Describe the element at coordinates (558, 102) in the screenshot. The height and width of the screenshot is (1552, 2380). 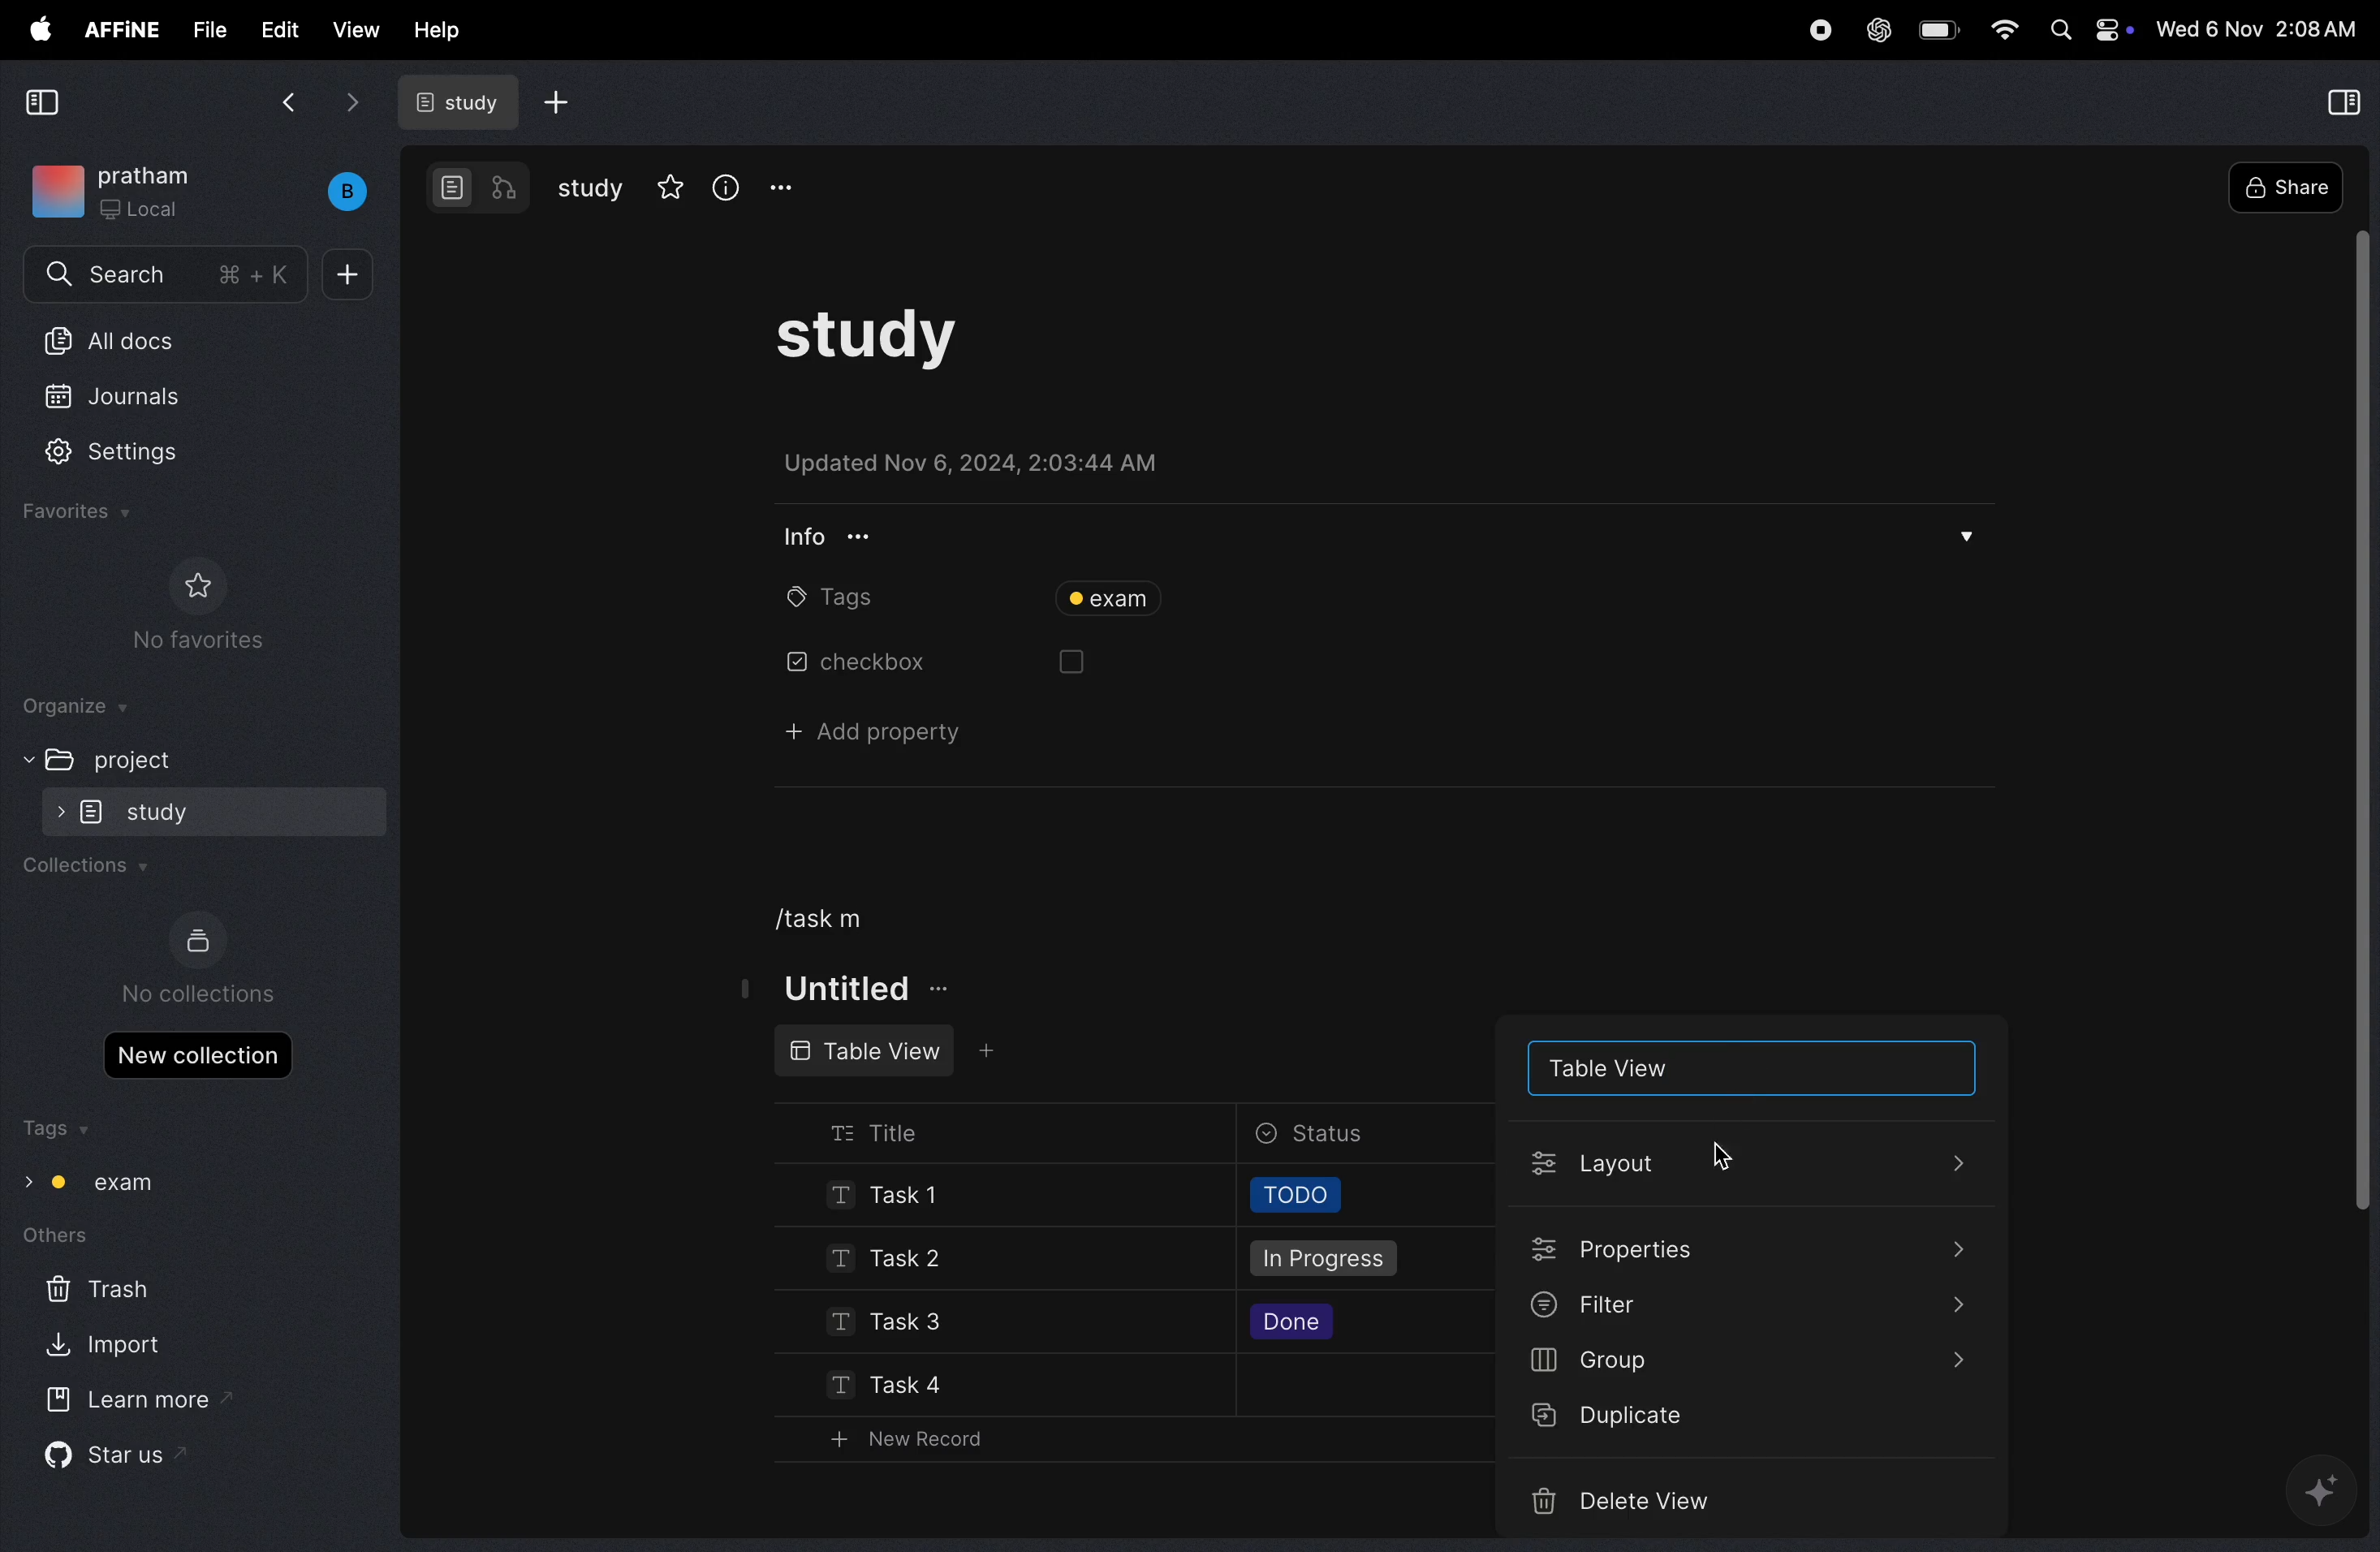
I see `add` at that location.